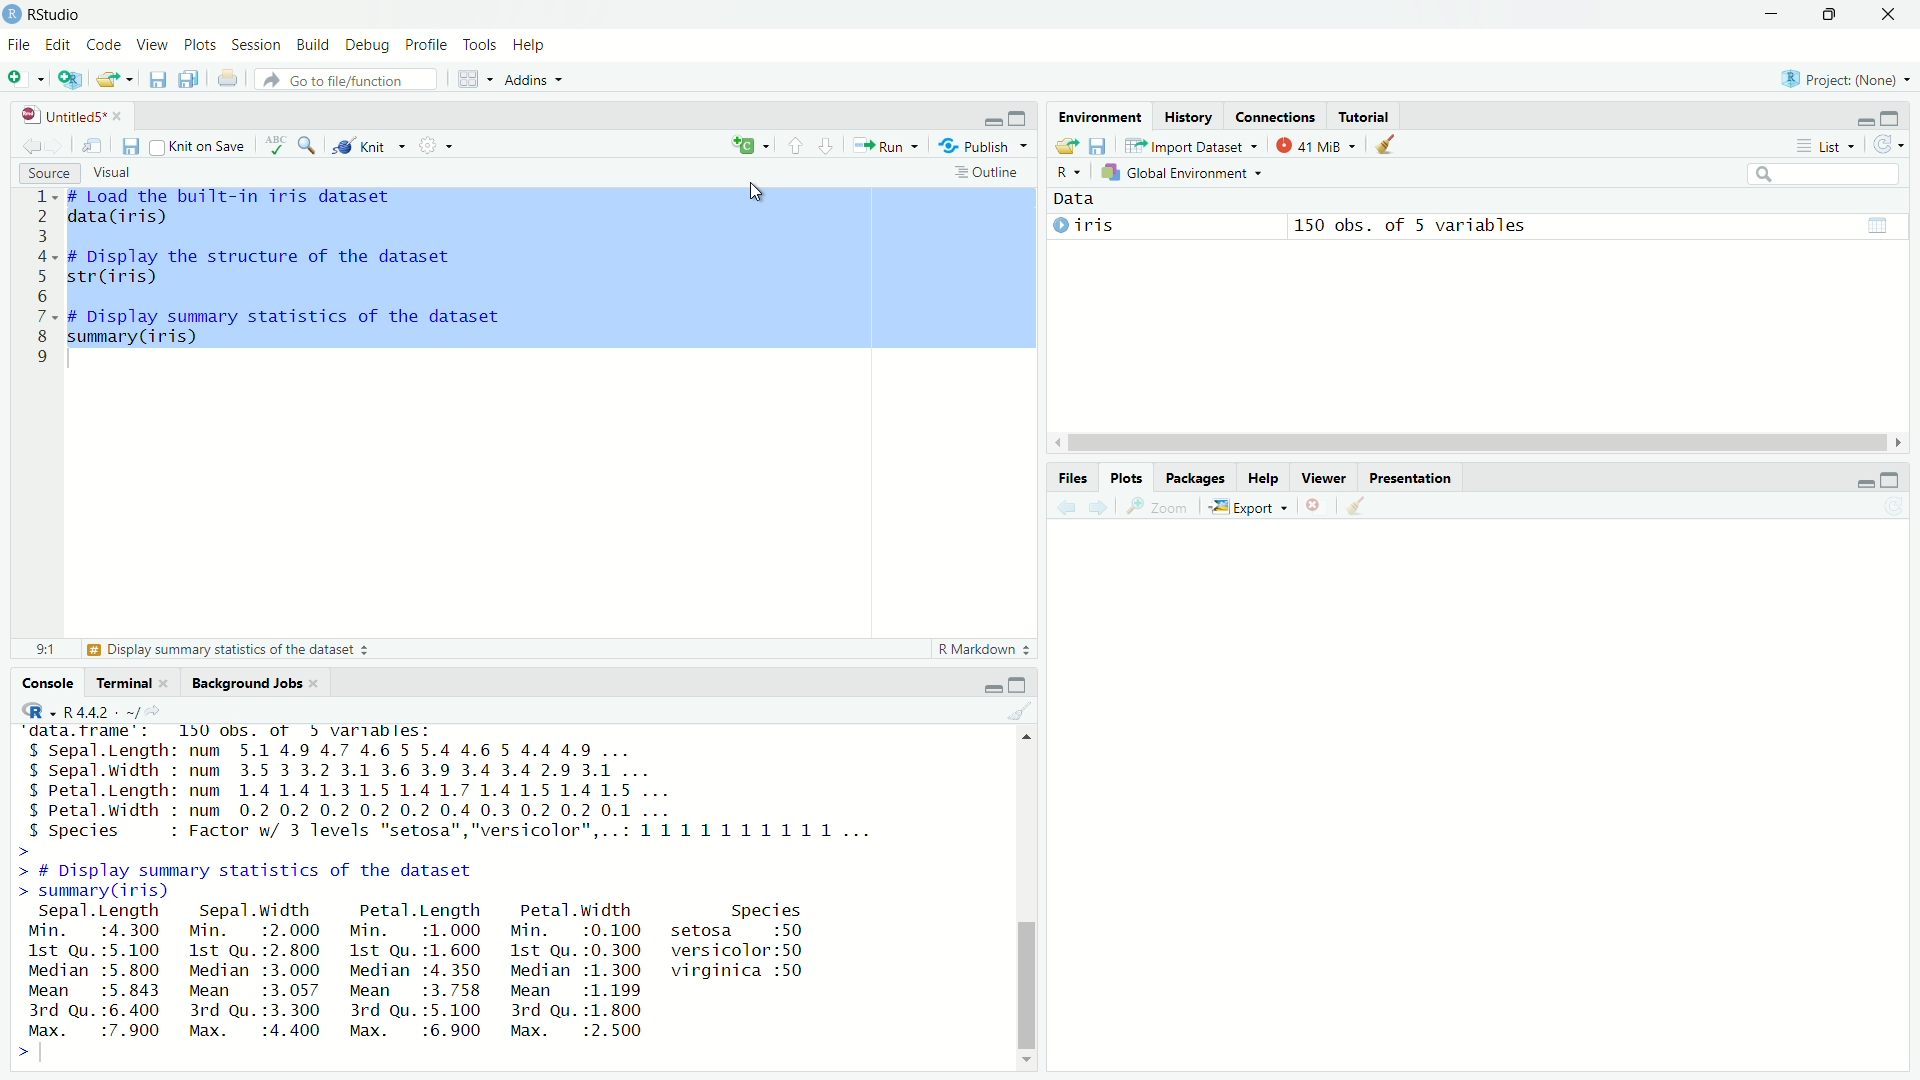 The width and height of the screenshot is (1920, 1080). I want to click on Scroll down, so click(1028, 1061).